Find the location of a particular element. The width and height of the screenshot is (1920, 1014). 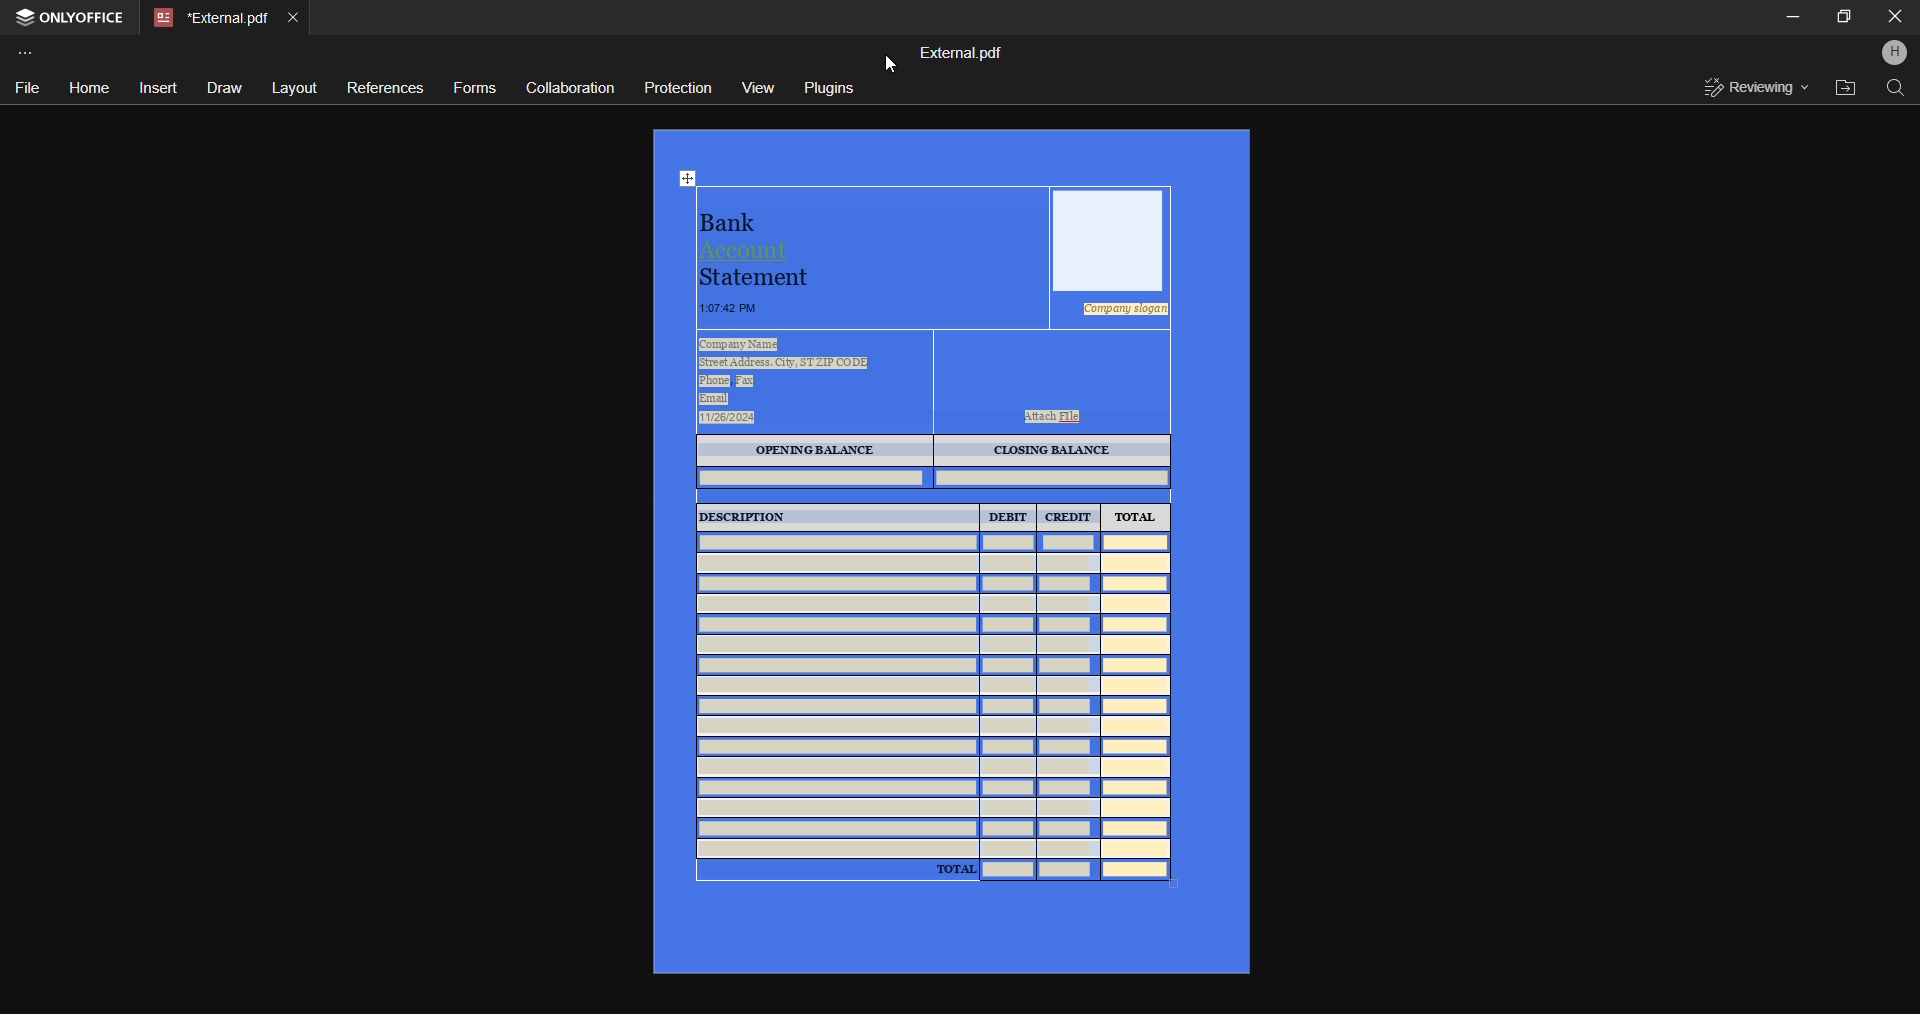

This is a 30 day eviction notice informing tenants that they must either pay overdue rent, correct a lease violation, or vacate the premises due to illegal activity. Failure to comply will result in legal actions. is located at coordinates (949, 550).